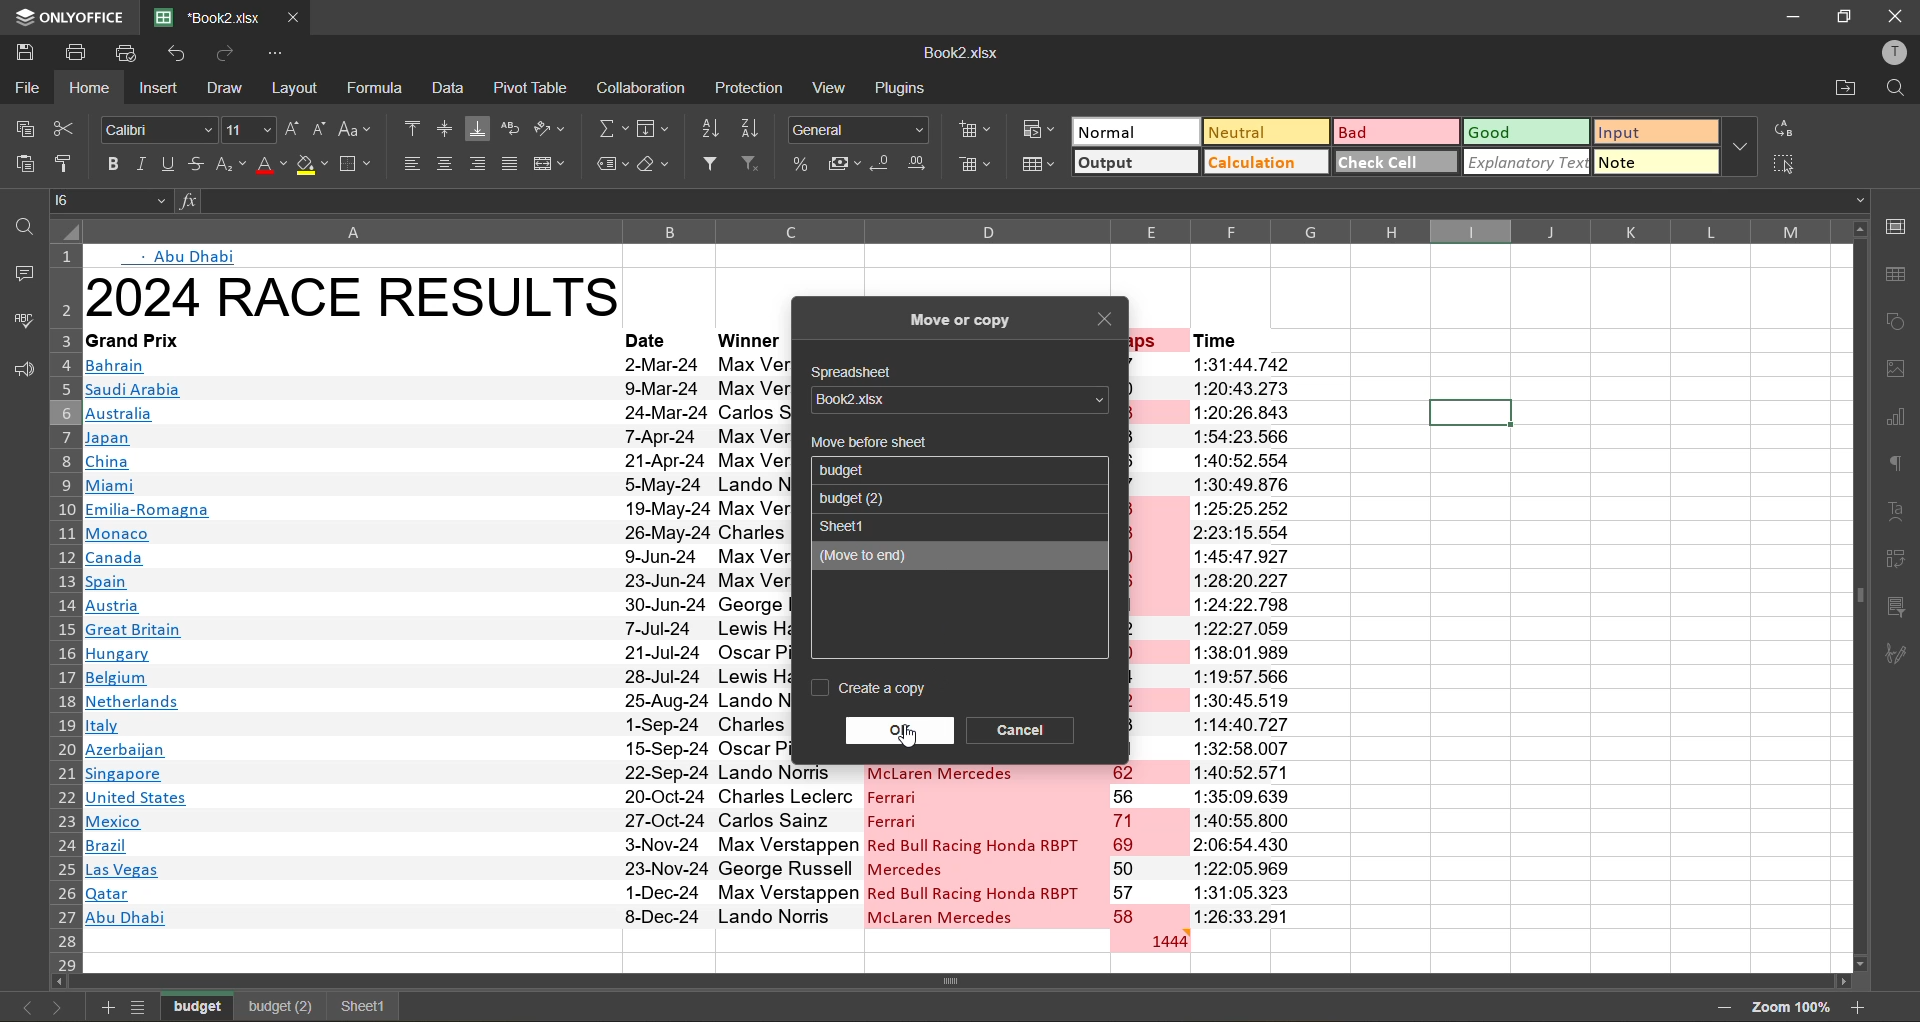 The image size is (1920, 1022). I want to click on home, so click(95, 87).